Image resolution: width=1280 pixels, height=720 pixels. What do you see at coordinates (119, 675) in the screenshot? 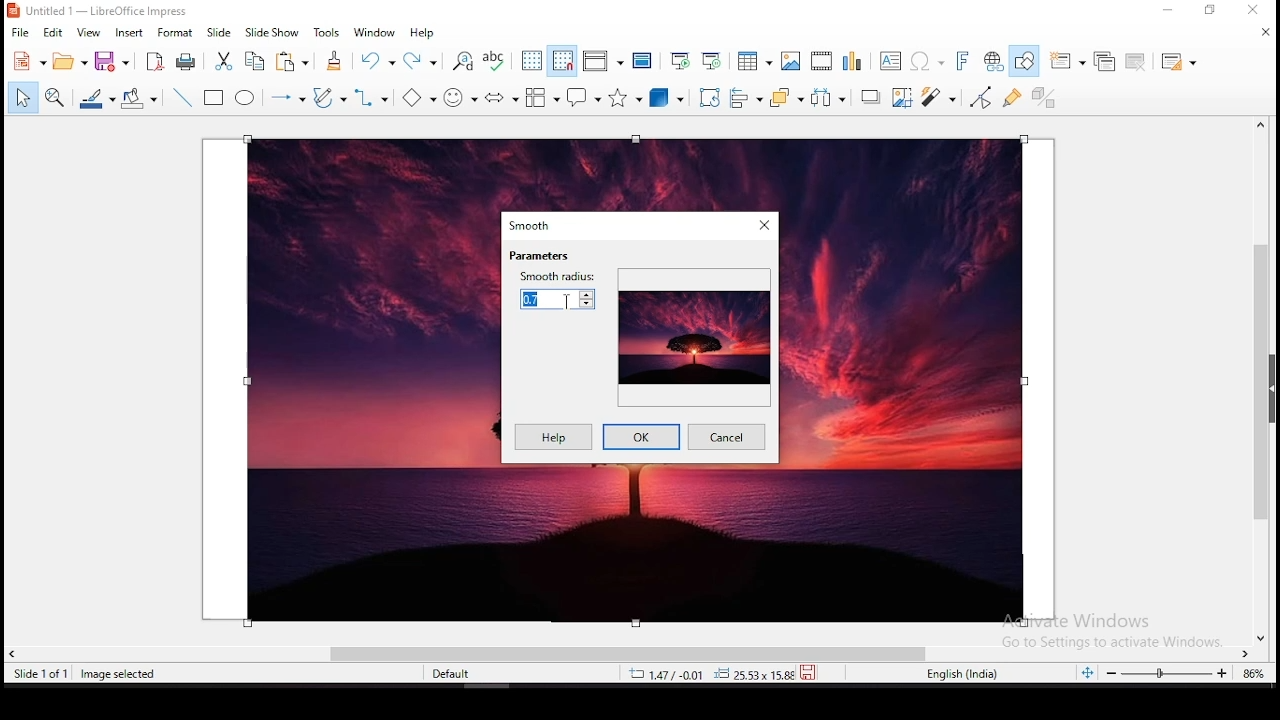
I see `image seleted` at bounding box center [119, 675].